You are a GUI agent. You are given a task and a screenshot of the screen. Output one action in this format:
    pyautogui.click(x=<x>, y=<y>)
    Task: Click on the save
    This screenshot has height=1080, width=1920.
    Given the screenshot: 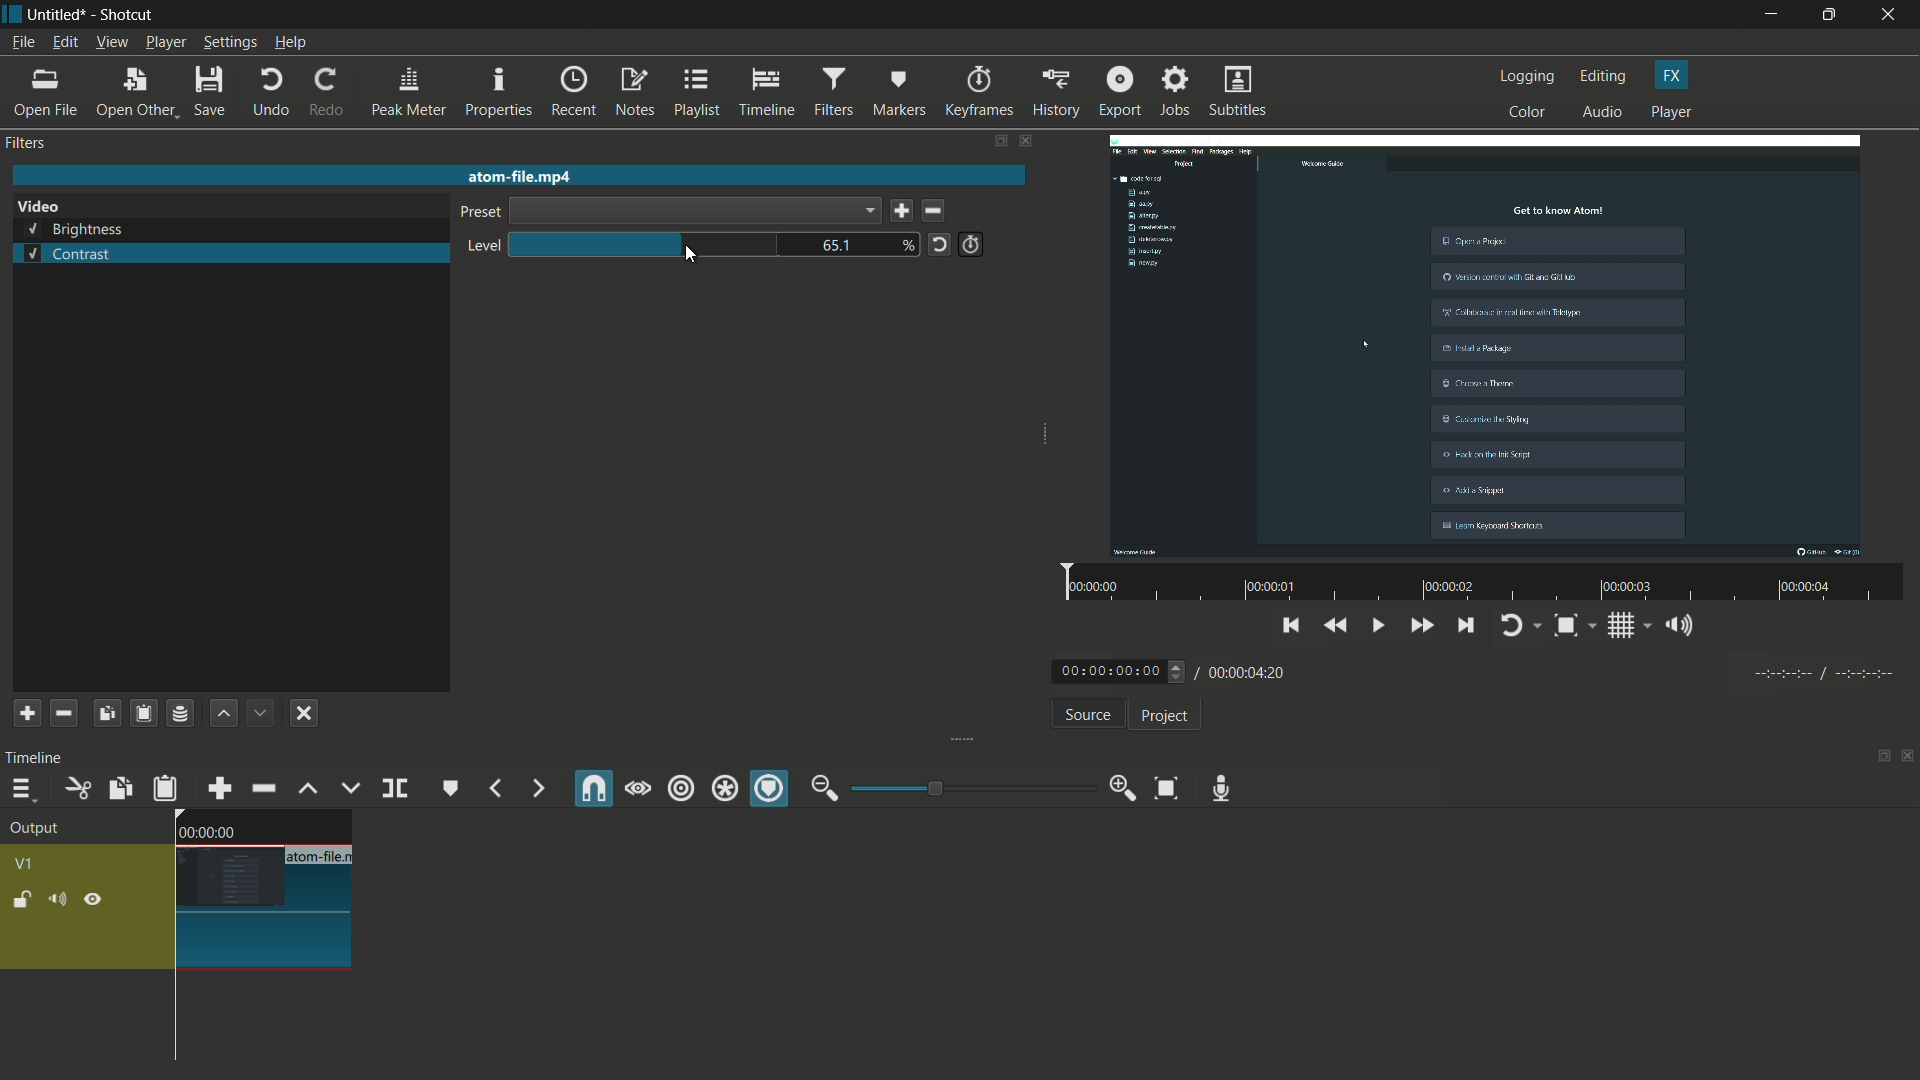 What is the action you would take?
    pyautogui.click(x=212, y=93)
    